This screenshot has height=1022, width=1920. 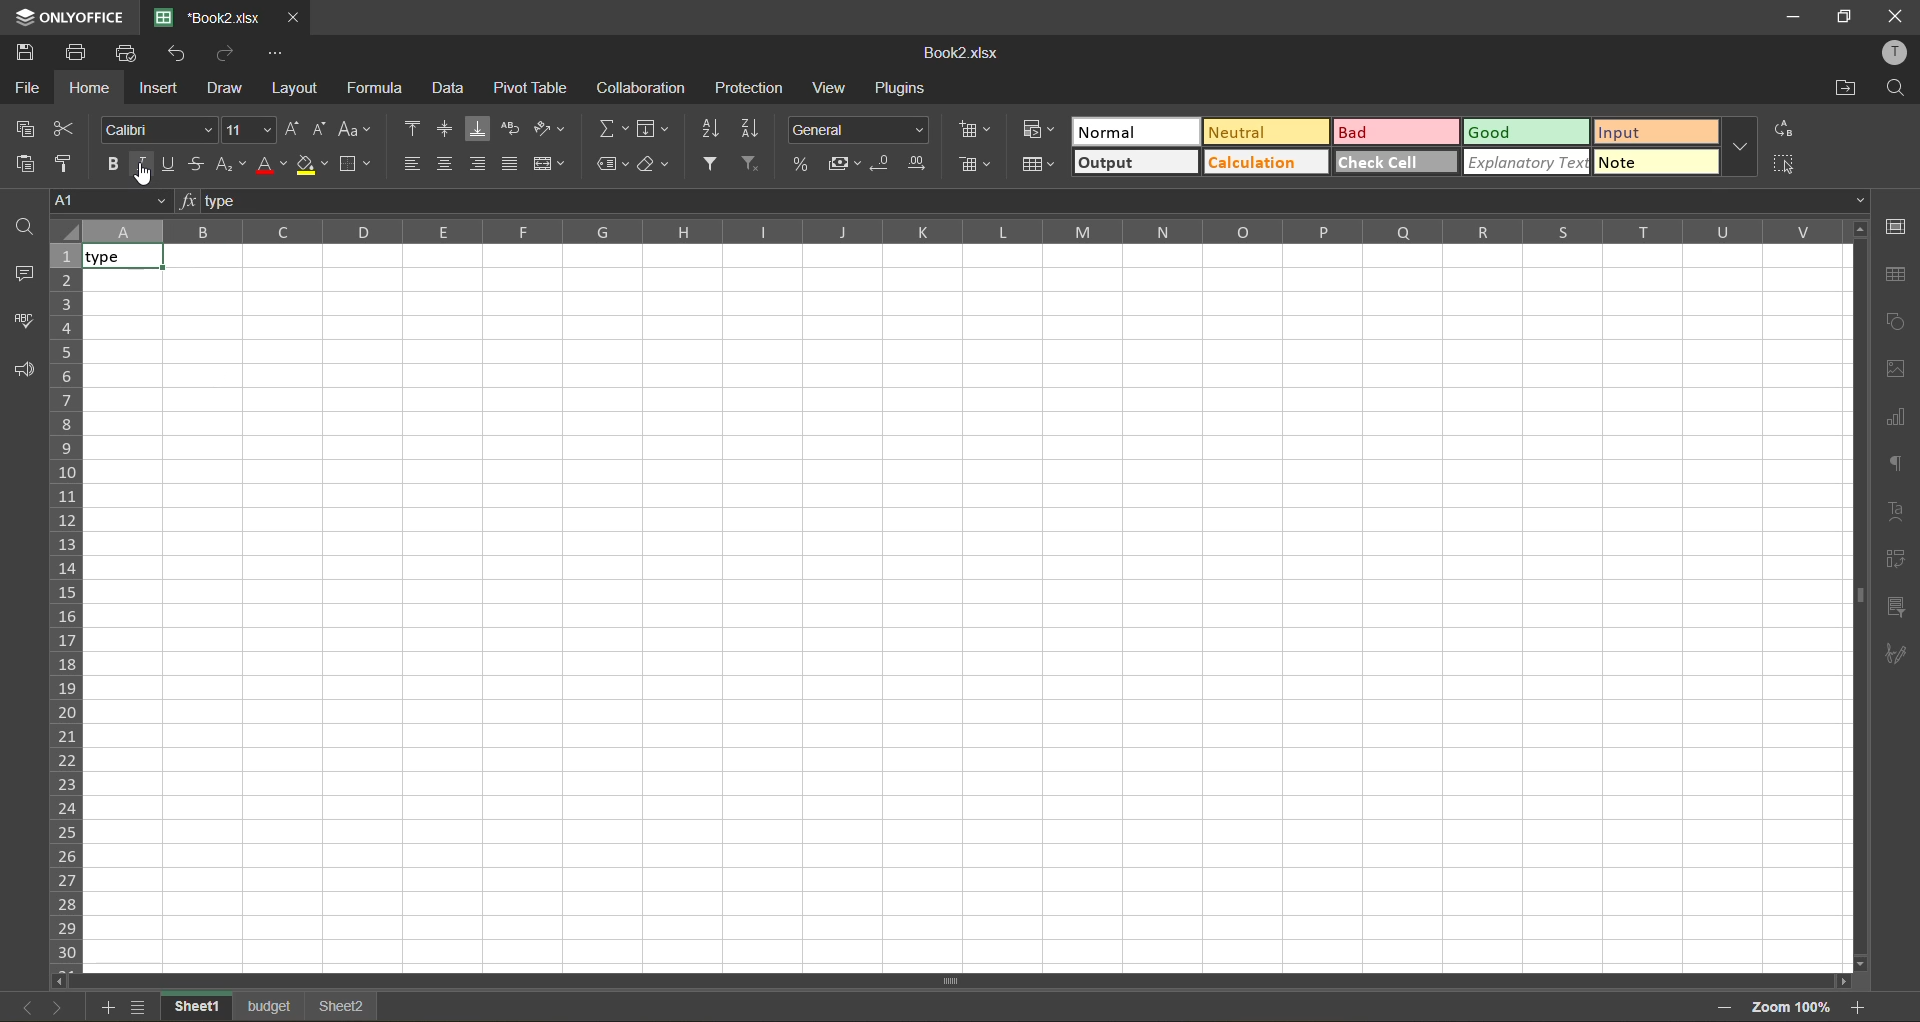 I want to click on redo, so click(x=228, y=54).